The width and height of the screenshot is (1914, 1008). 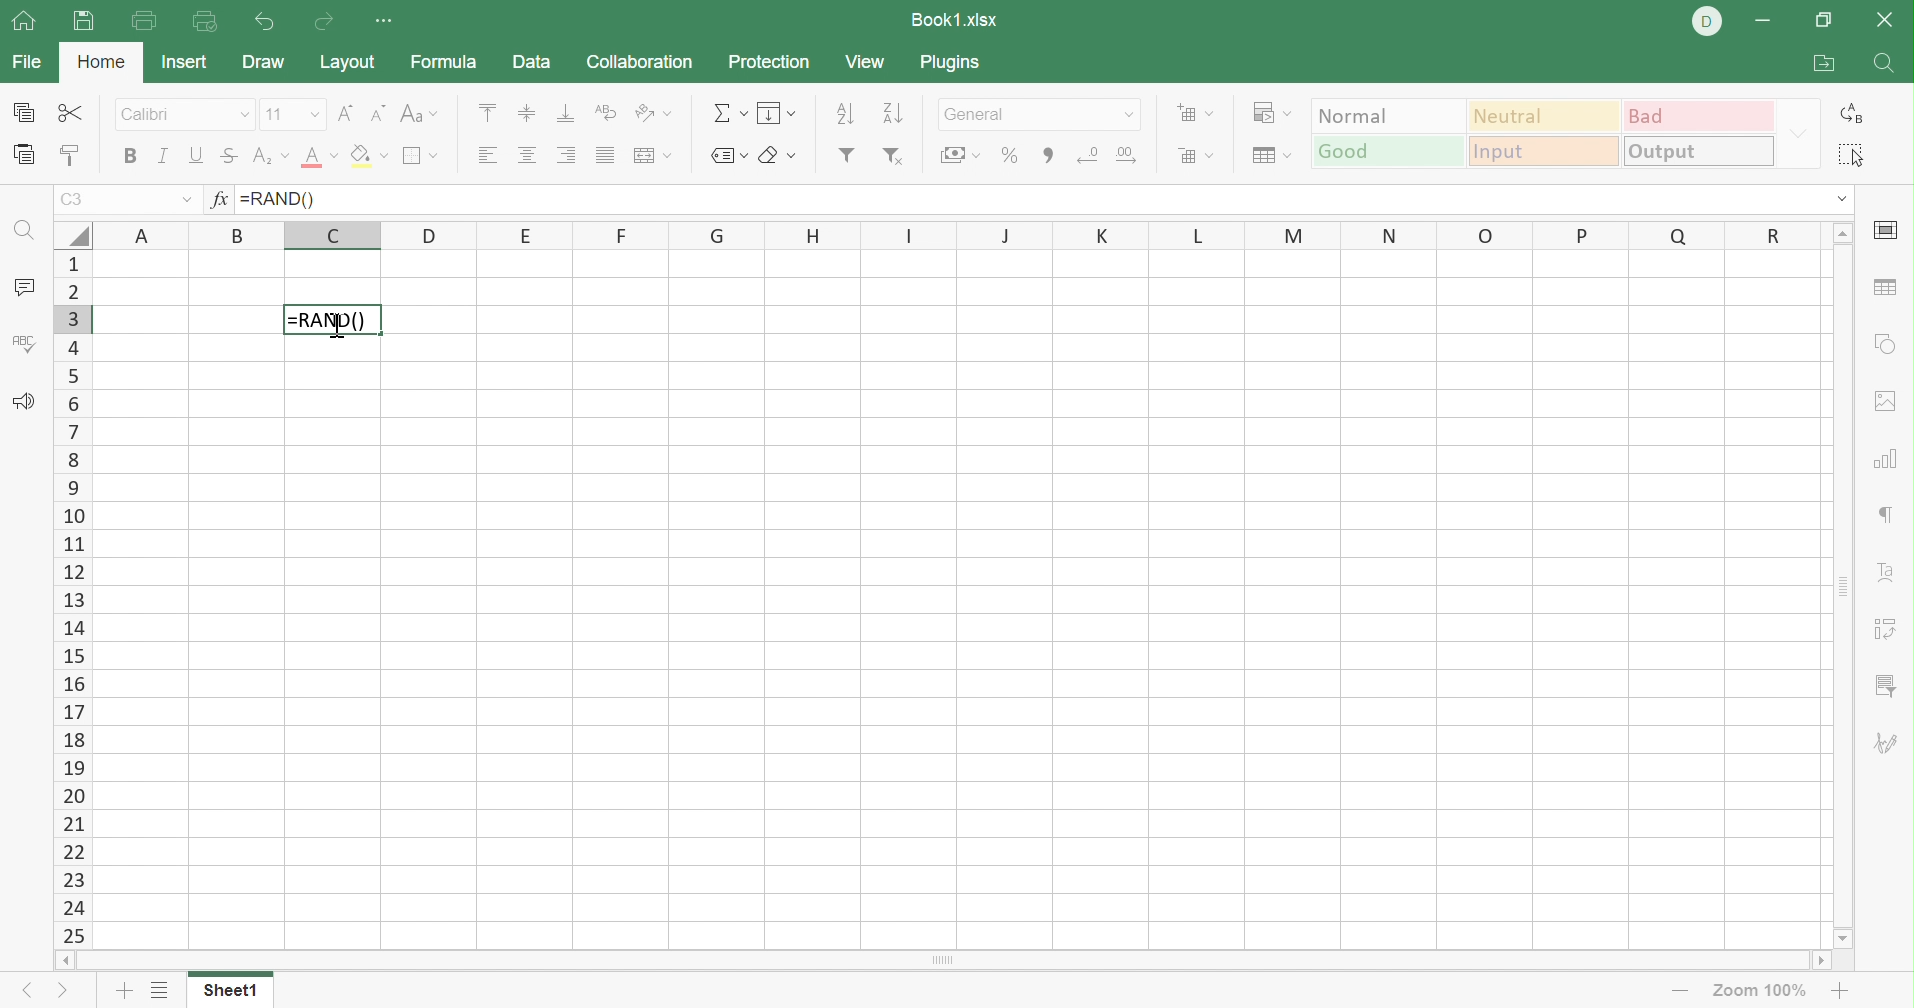 I want to click on Fill color, so click(x=367, y=156).